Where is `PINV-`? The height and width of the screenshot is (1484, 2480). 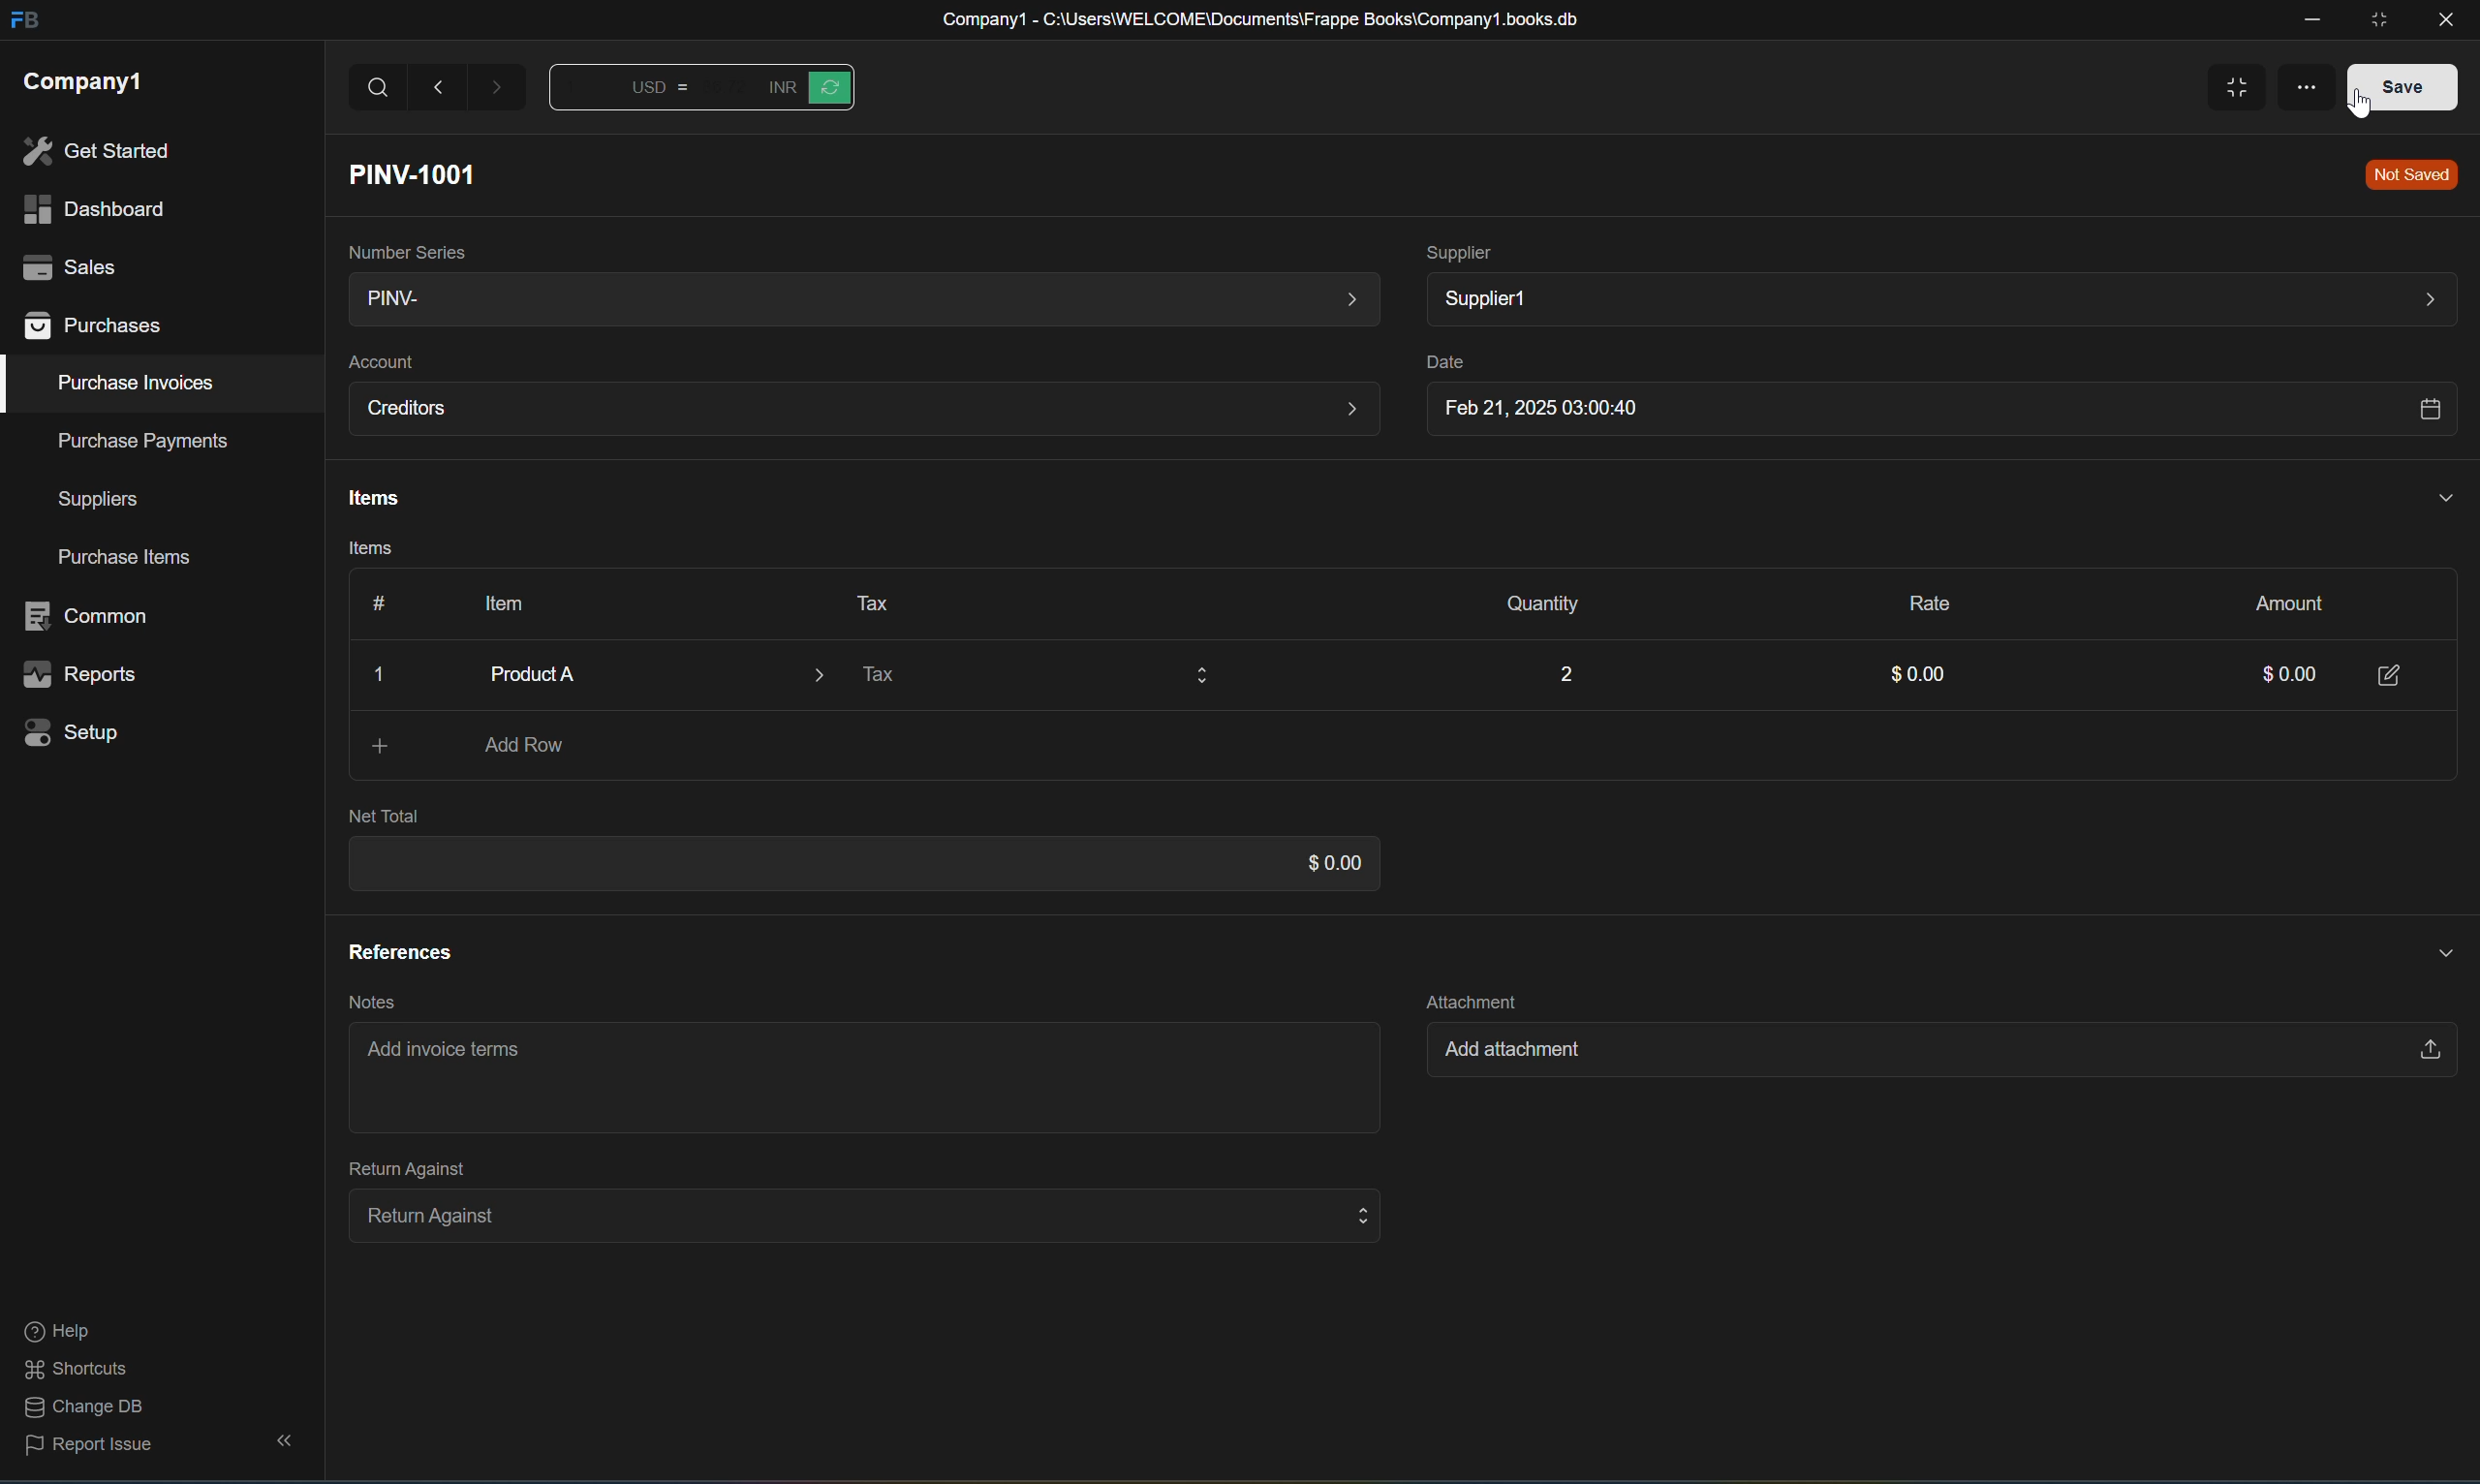 PINV- is located at coordinates (856, 301).